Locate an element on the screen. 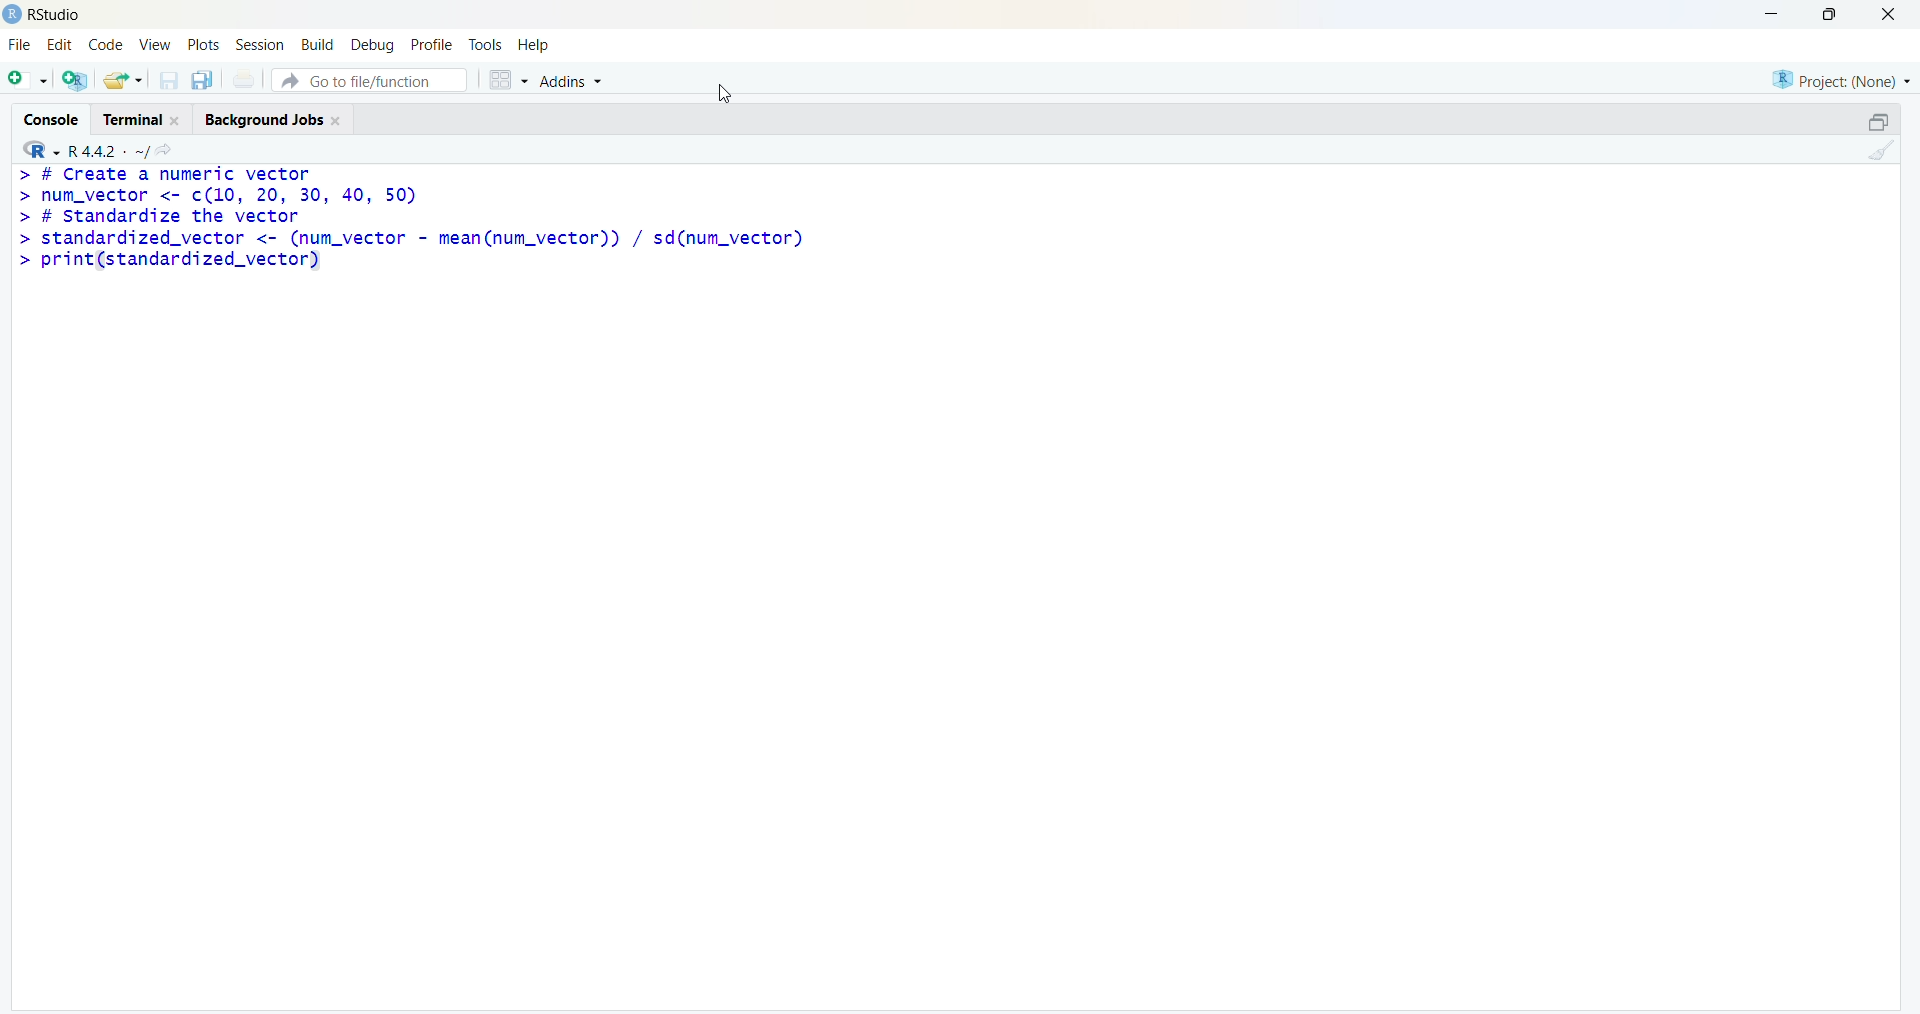 This screenshot has height=1014, width=1920. close is located at coordinates (336, 121).